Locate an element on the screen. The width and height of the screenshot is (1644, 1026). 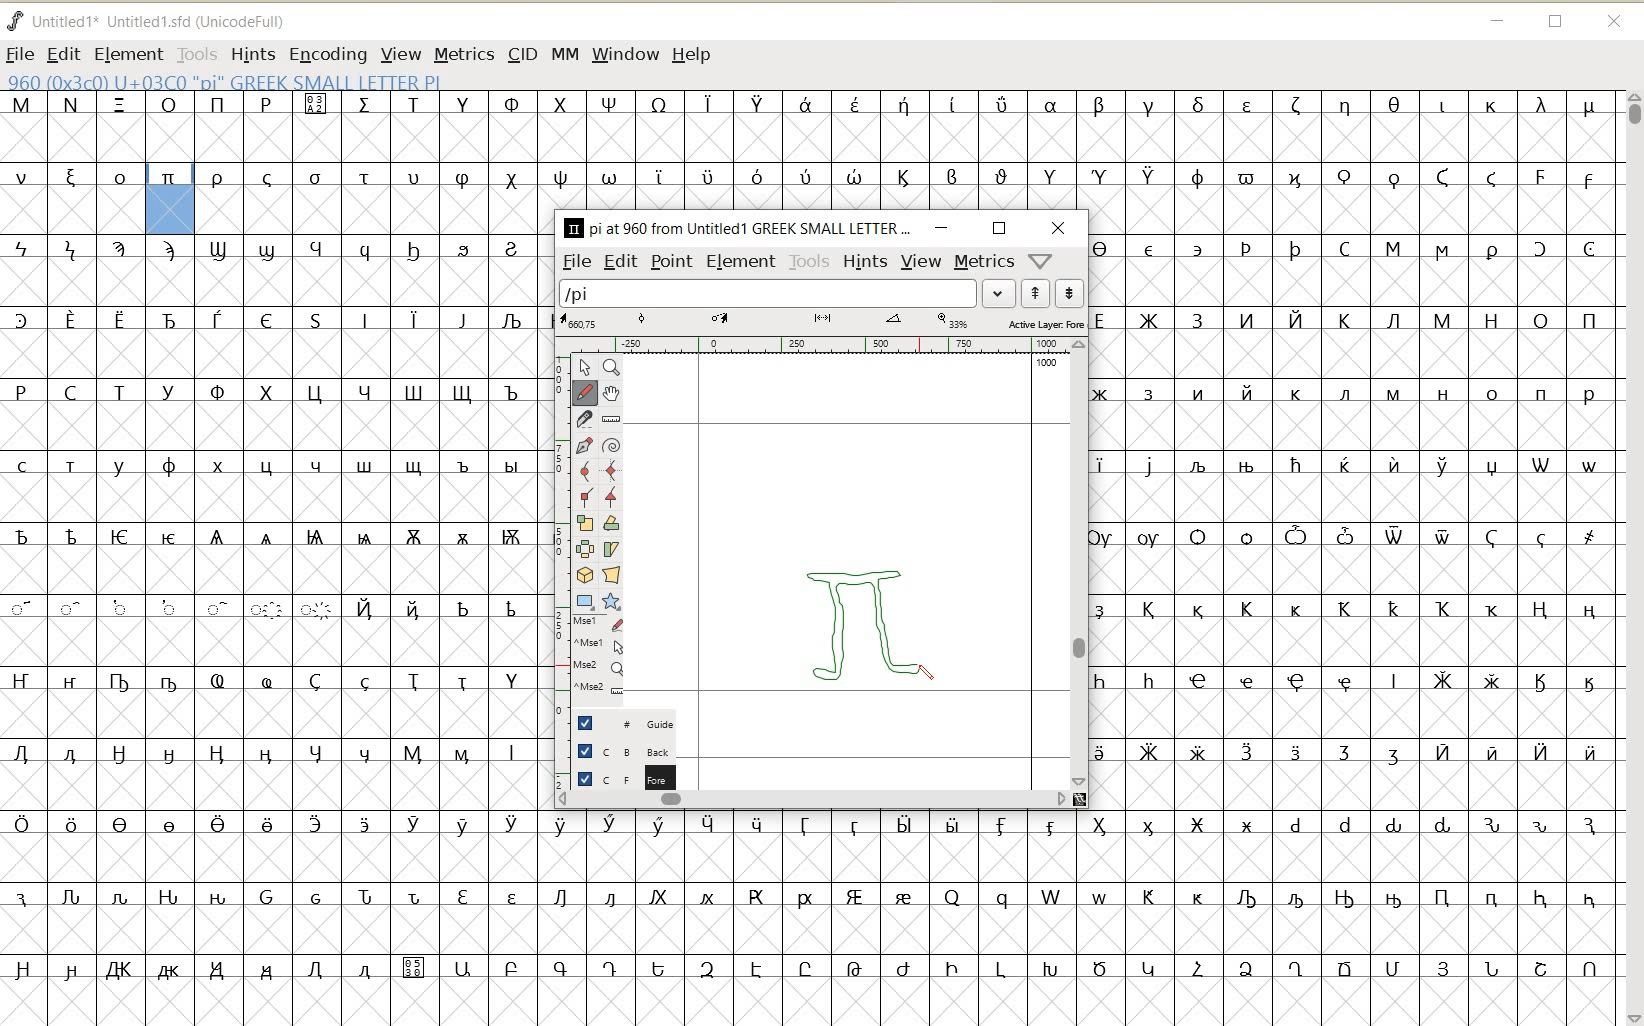
metrics is located at coordinates (984, 263).